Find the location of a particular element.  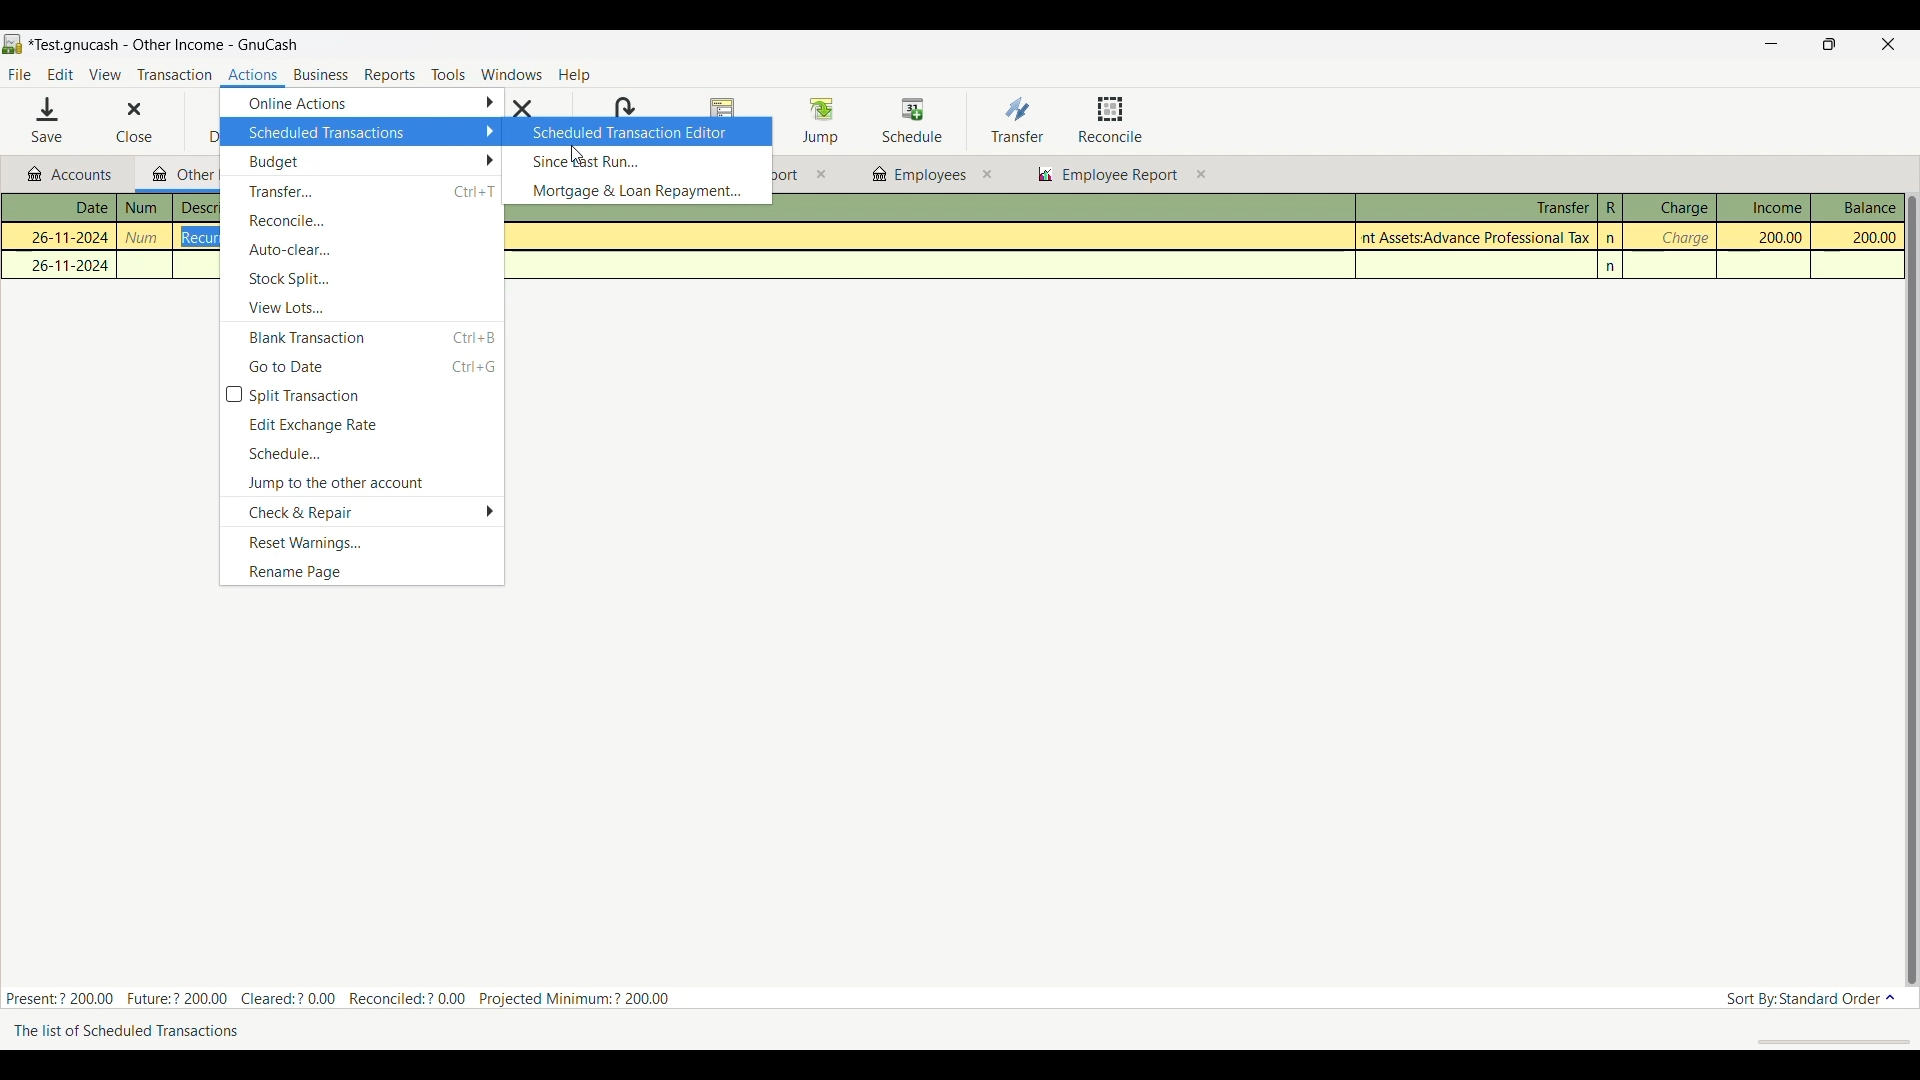

R column is located at coordinates (1609, 208).